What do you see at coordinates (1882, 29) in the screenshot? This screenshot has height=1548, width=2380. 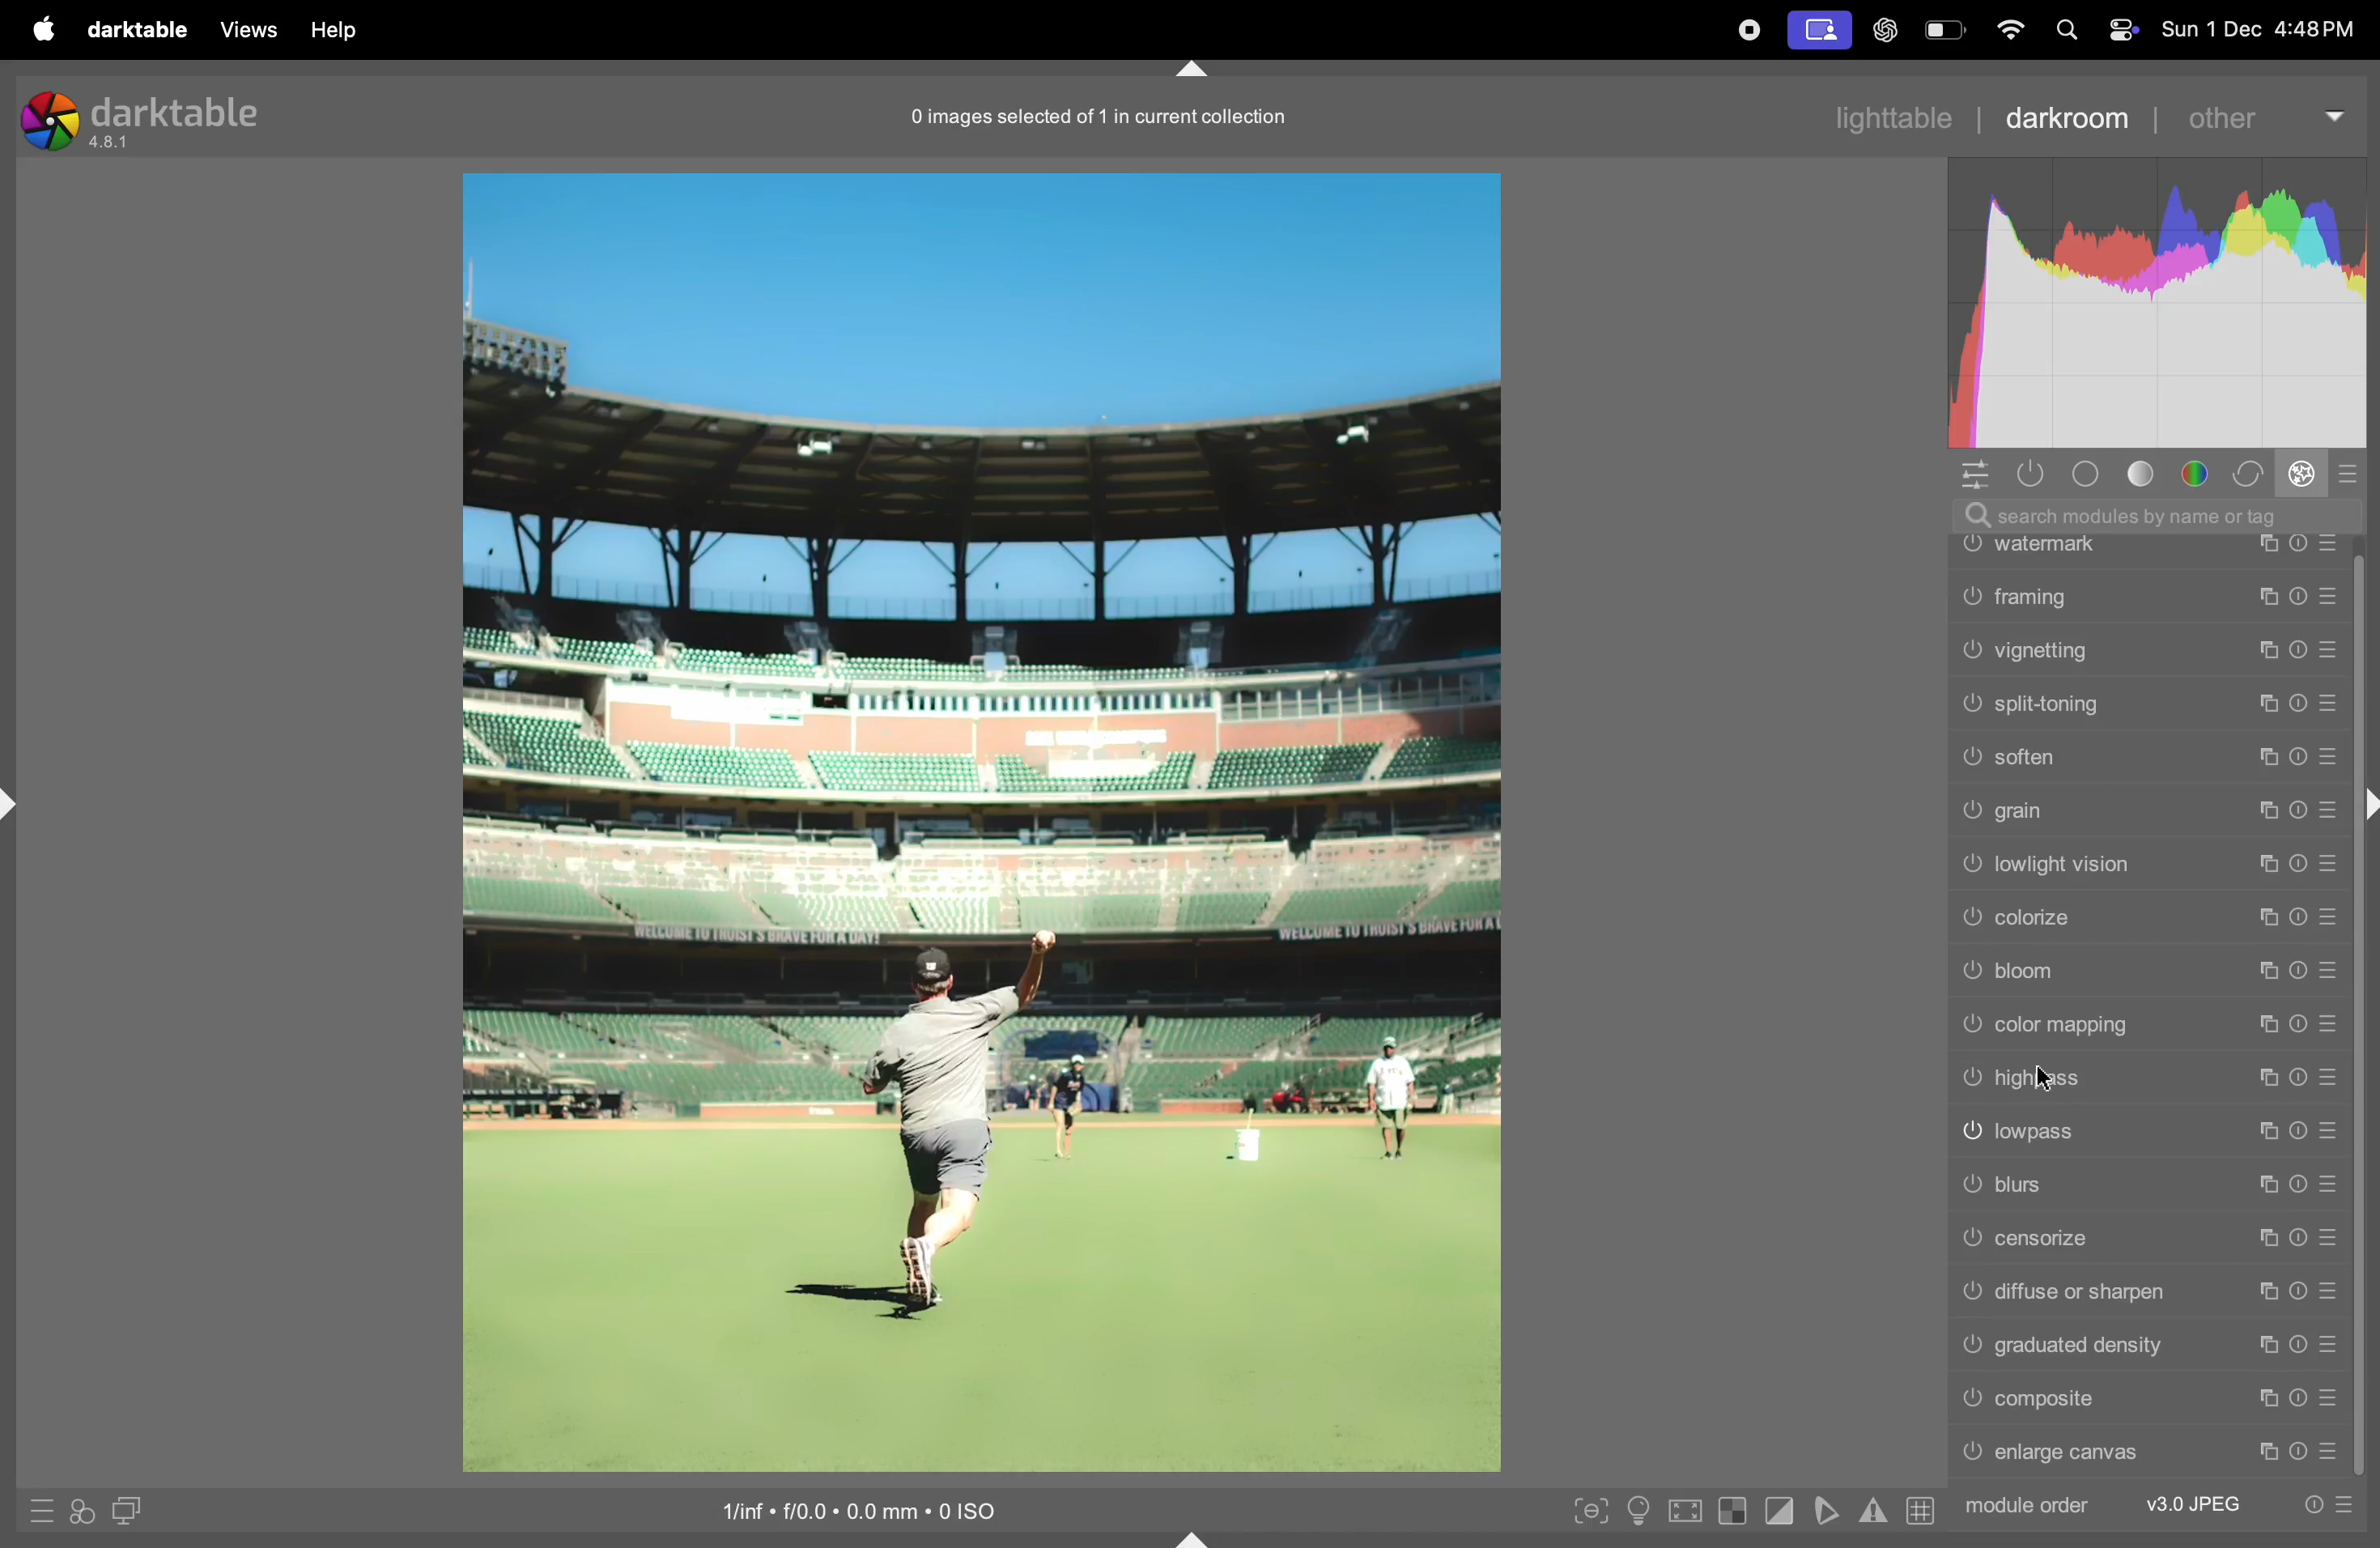 I see `cahtgpt` at bounding box center [1882, 29].